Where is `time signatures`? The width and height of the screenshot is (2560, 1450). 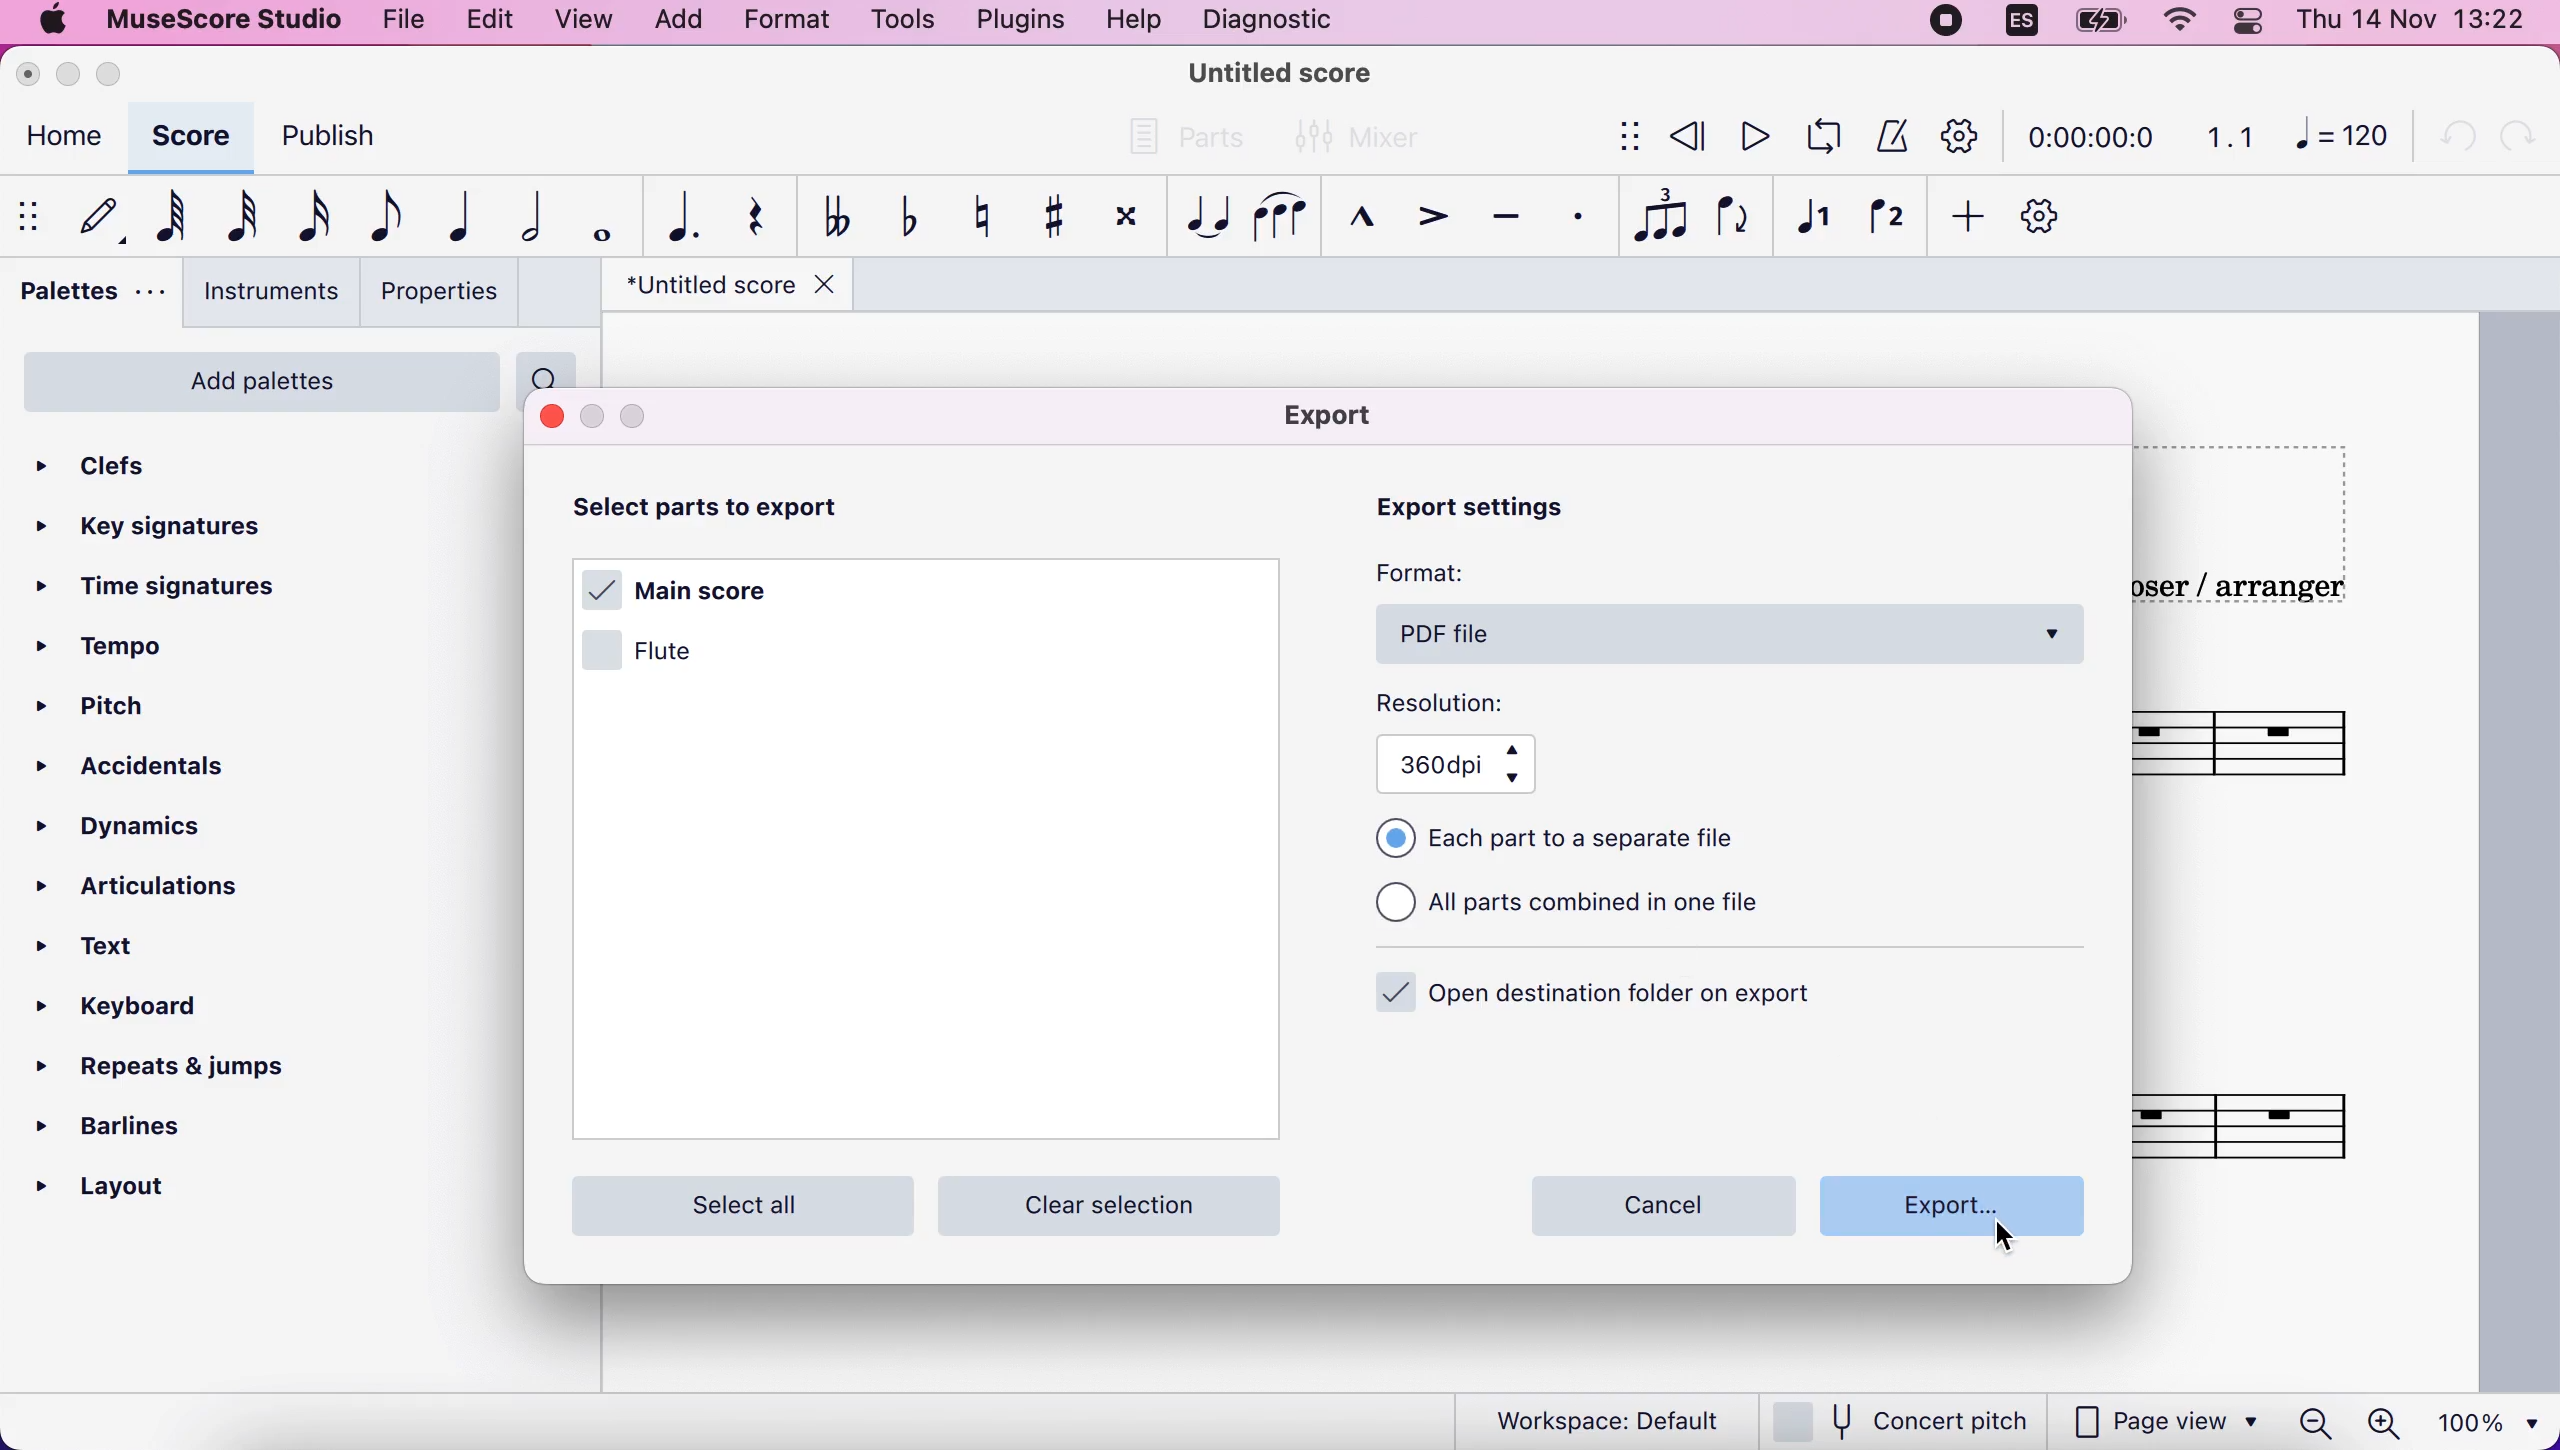 time signatures is located at coordinates (190, 588).